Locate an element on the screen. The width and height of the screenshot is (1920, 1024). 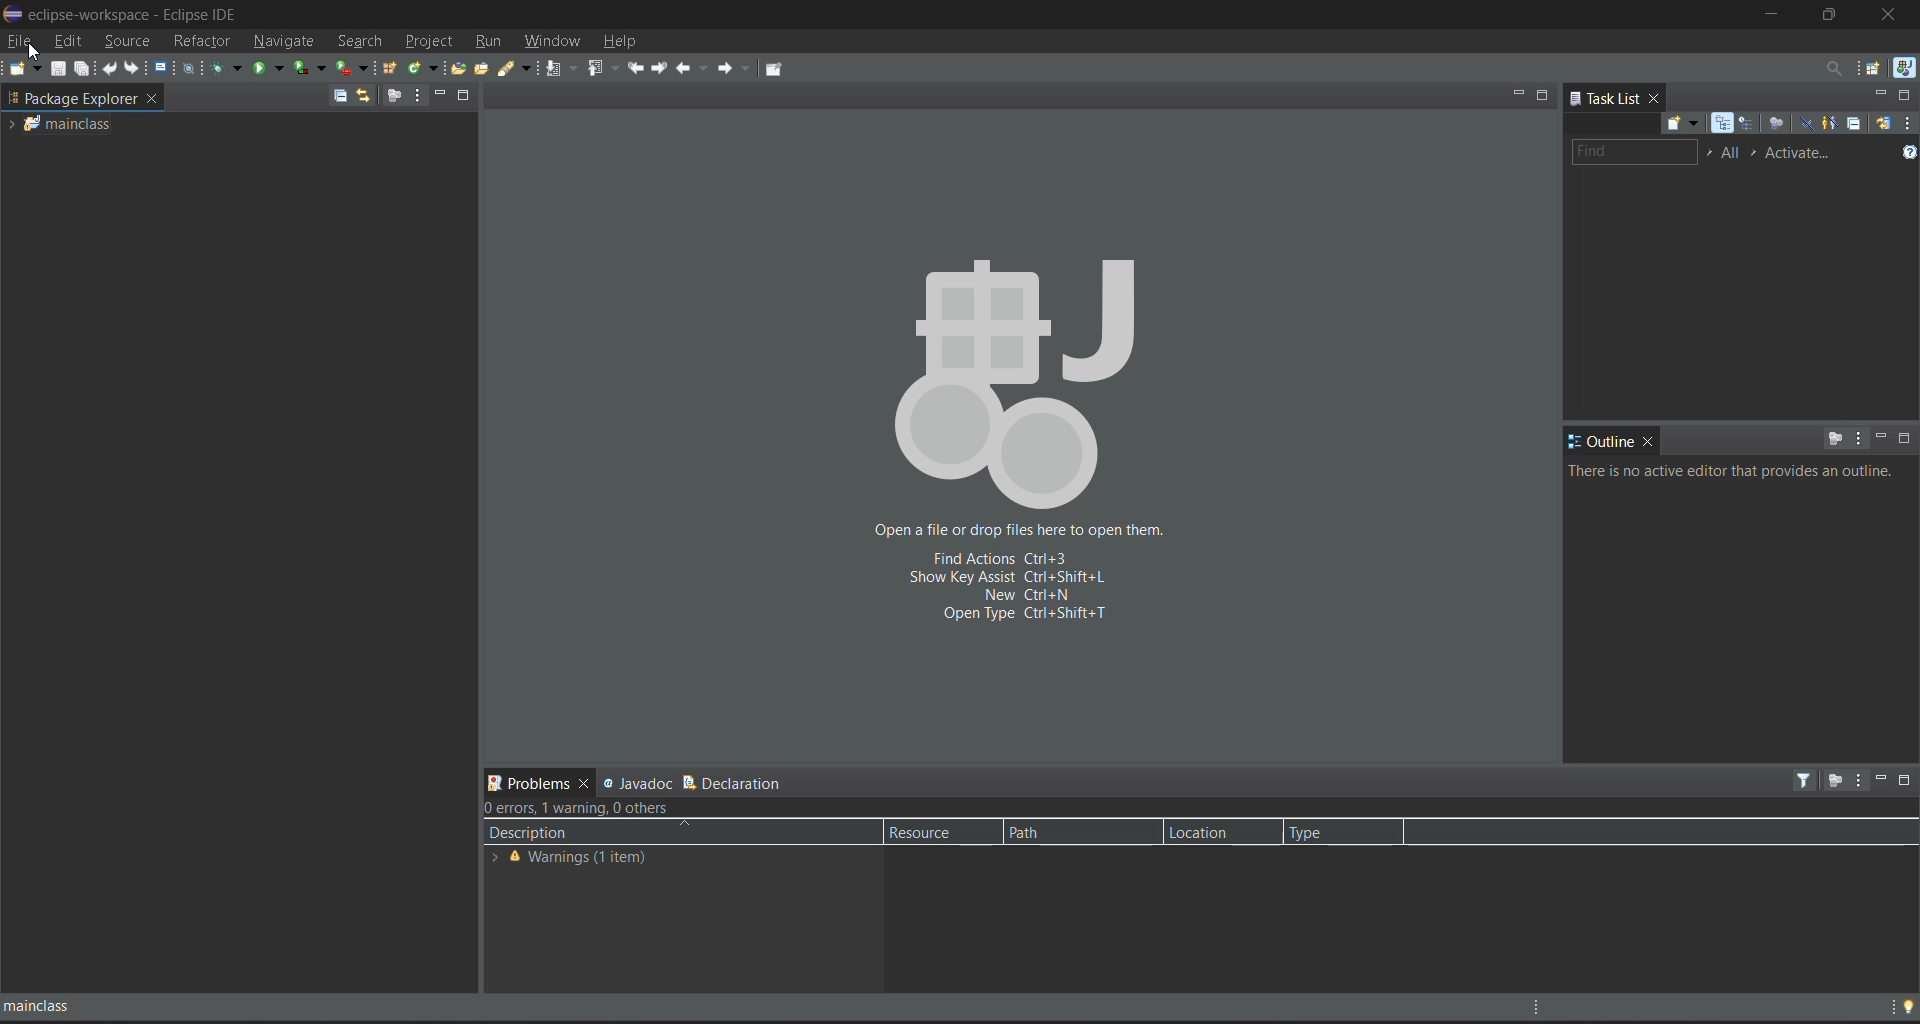
task list is located at coordinates (1604, 96).